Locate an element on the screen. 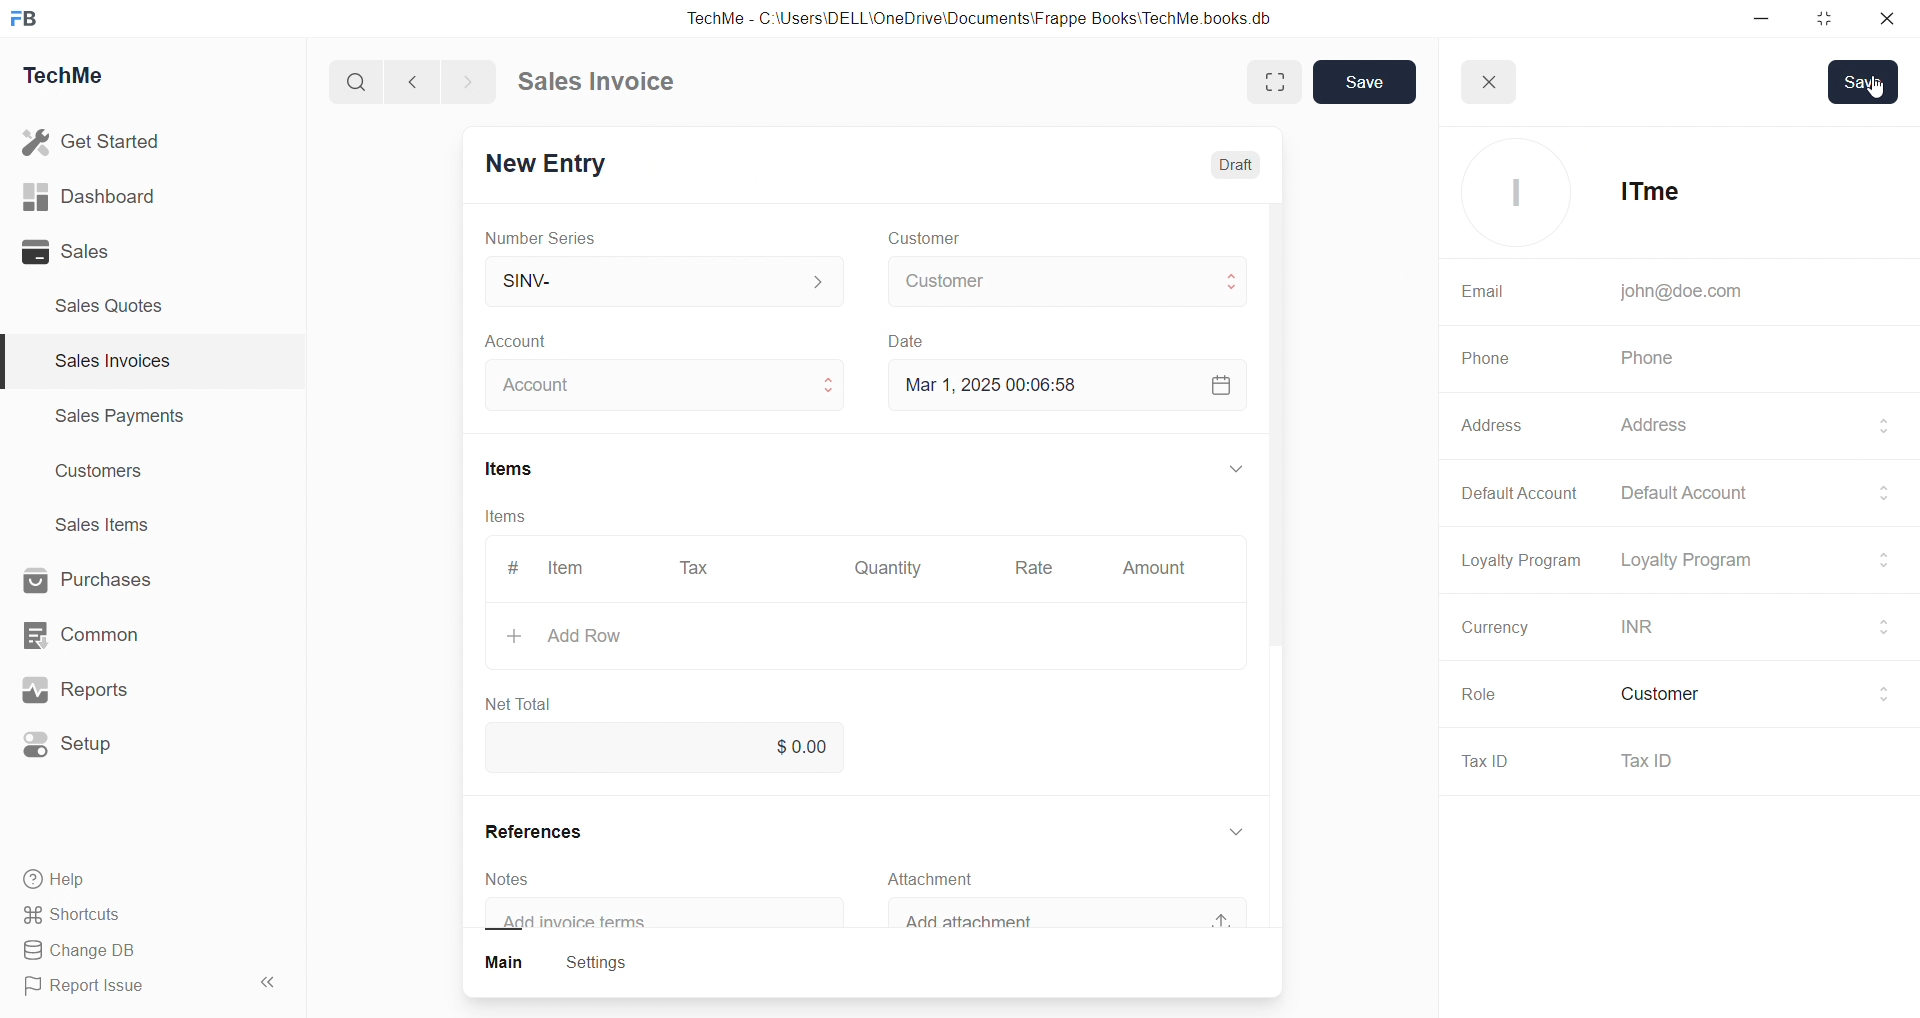 Image resolution: width=1920 pixels, height=1018 pixels. Create is located at coordinates (908, 337).